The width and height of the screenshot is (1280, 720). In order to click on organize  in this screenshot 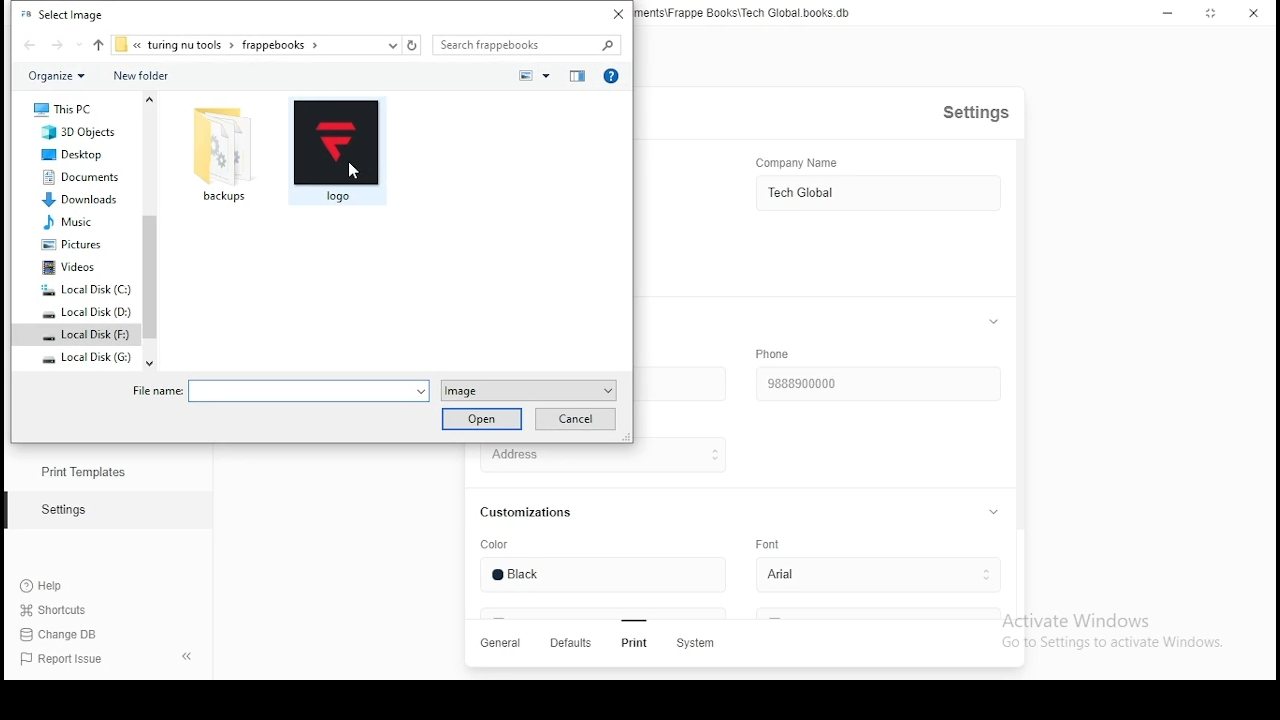, I will do `click(56, 75)`.